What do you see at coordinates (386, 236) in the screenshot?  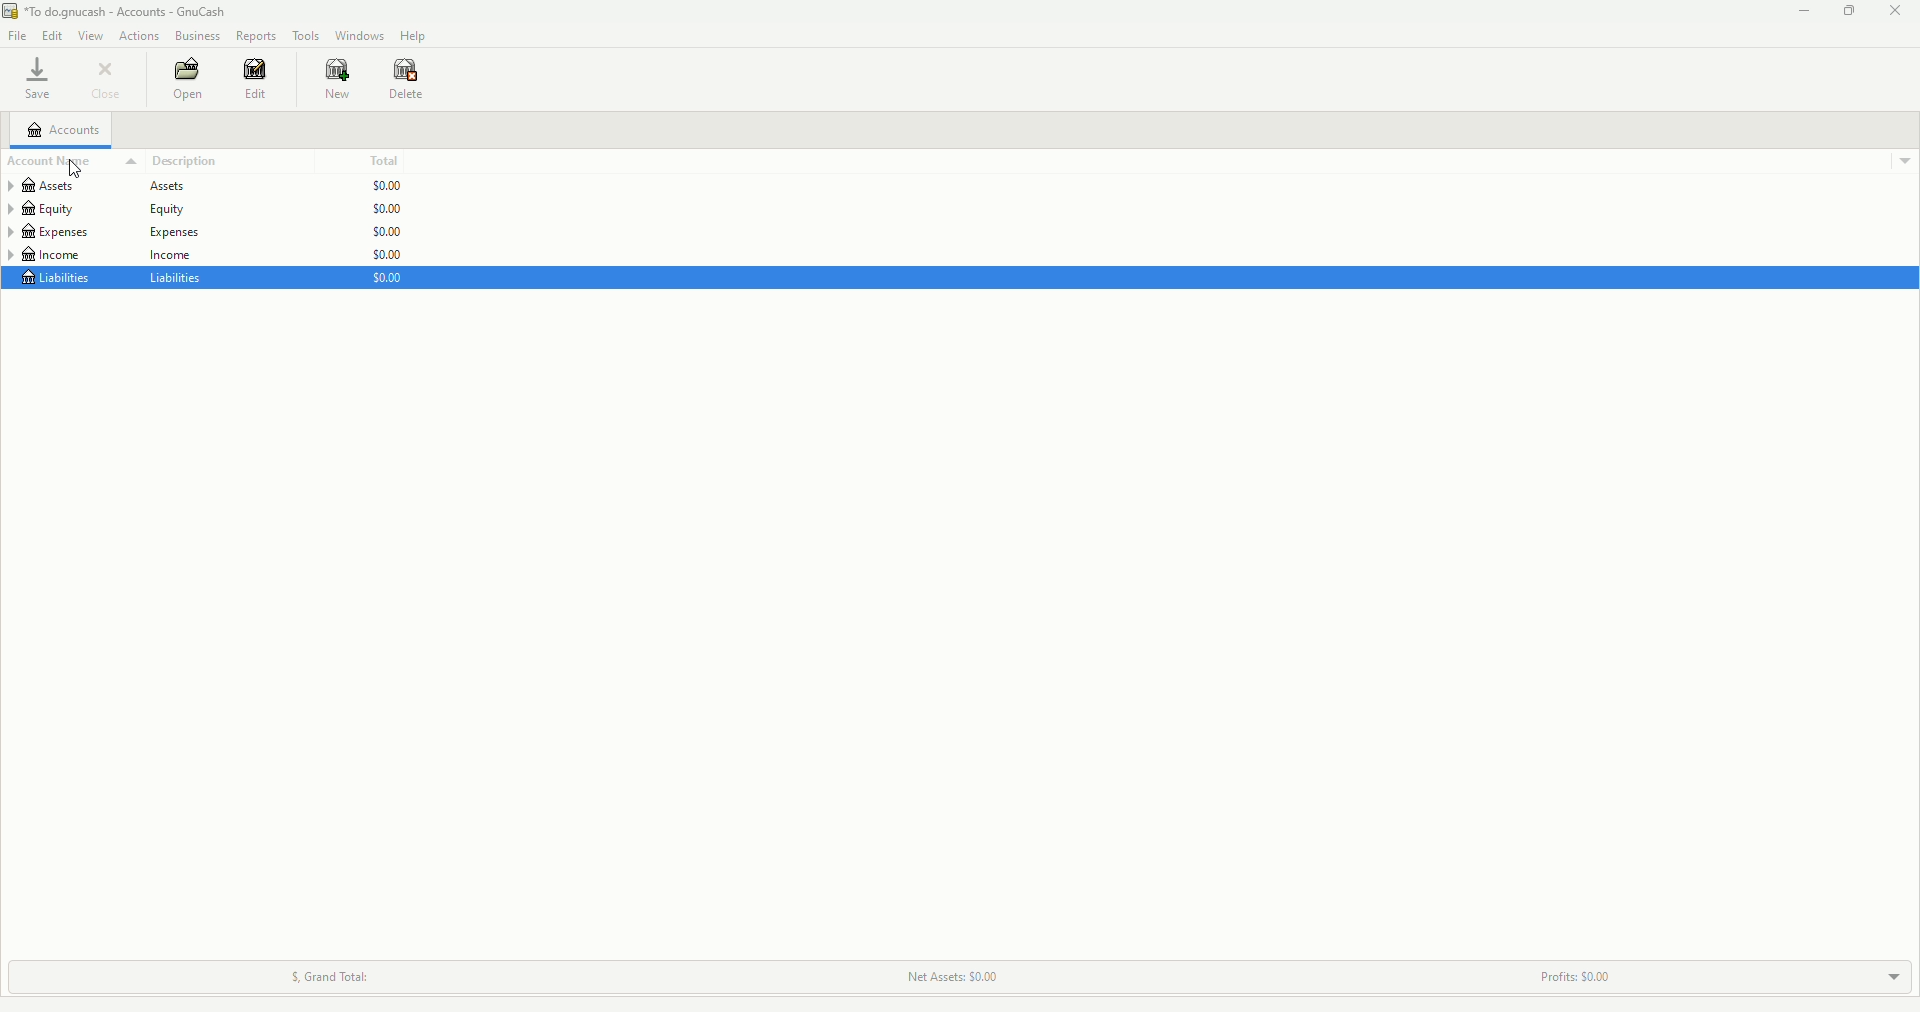 I see `$0` at bounding box center [386, 236].